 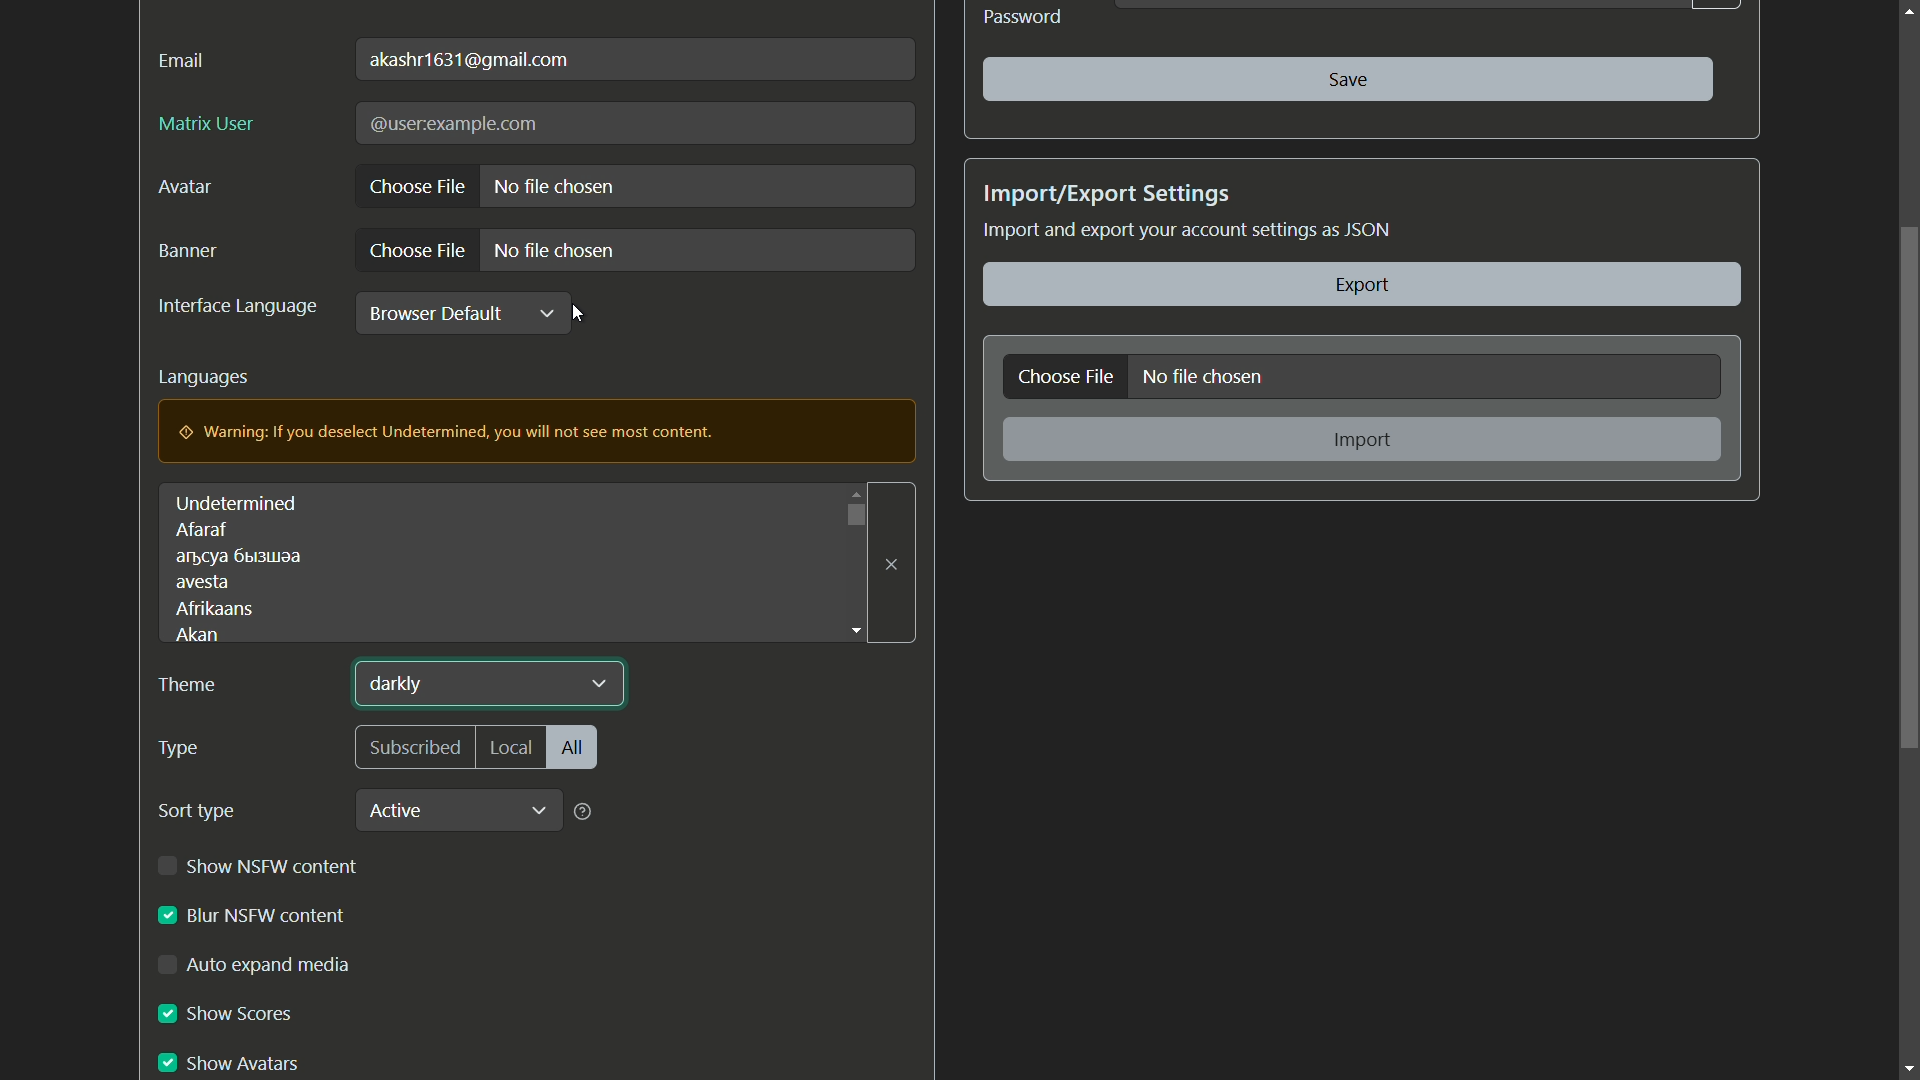 I want to click on close, so click(x=893, y=564).